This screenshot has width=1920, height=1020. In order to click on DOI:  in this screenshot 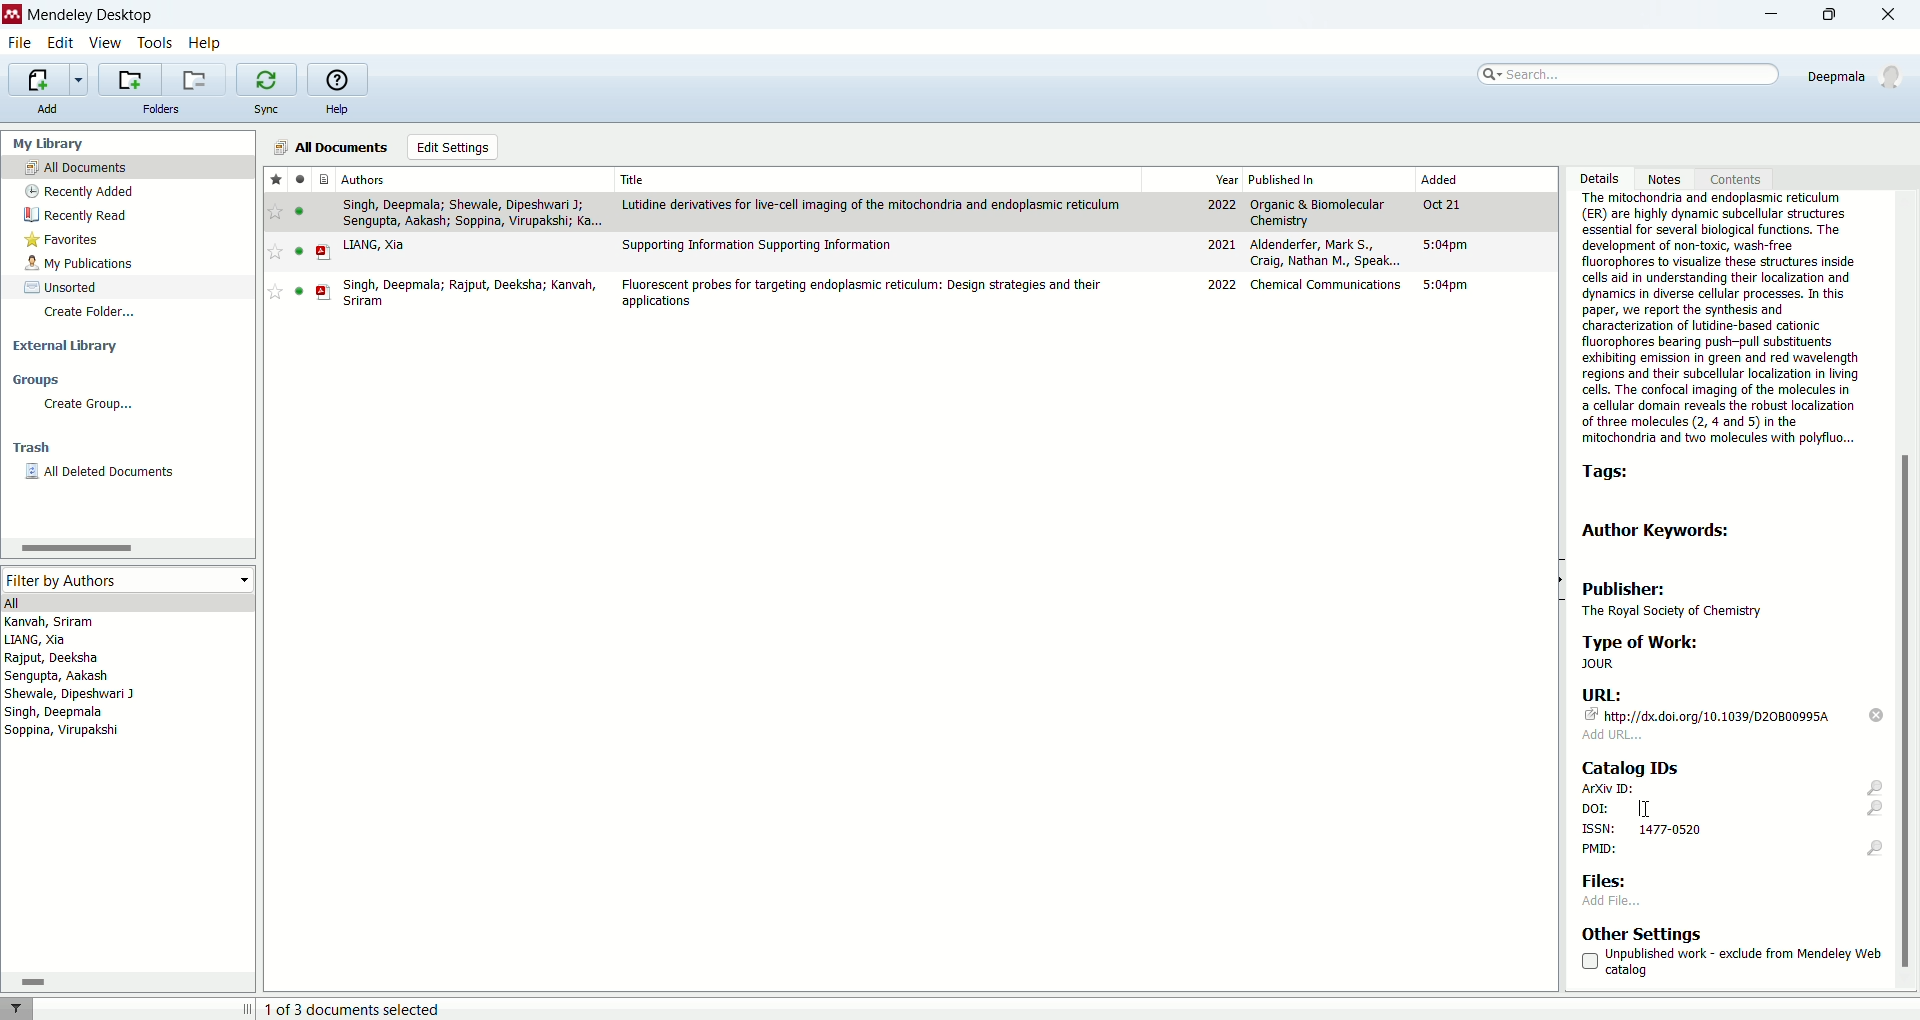, I will do `click(1730, 809)`.